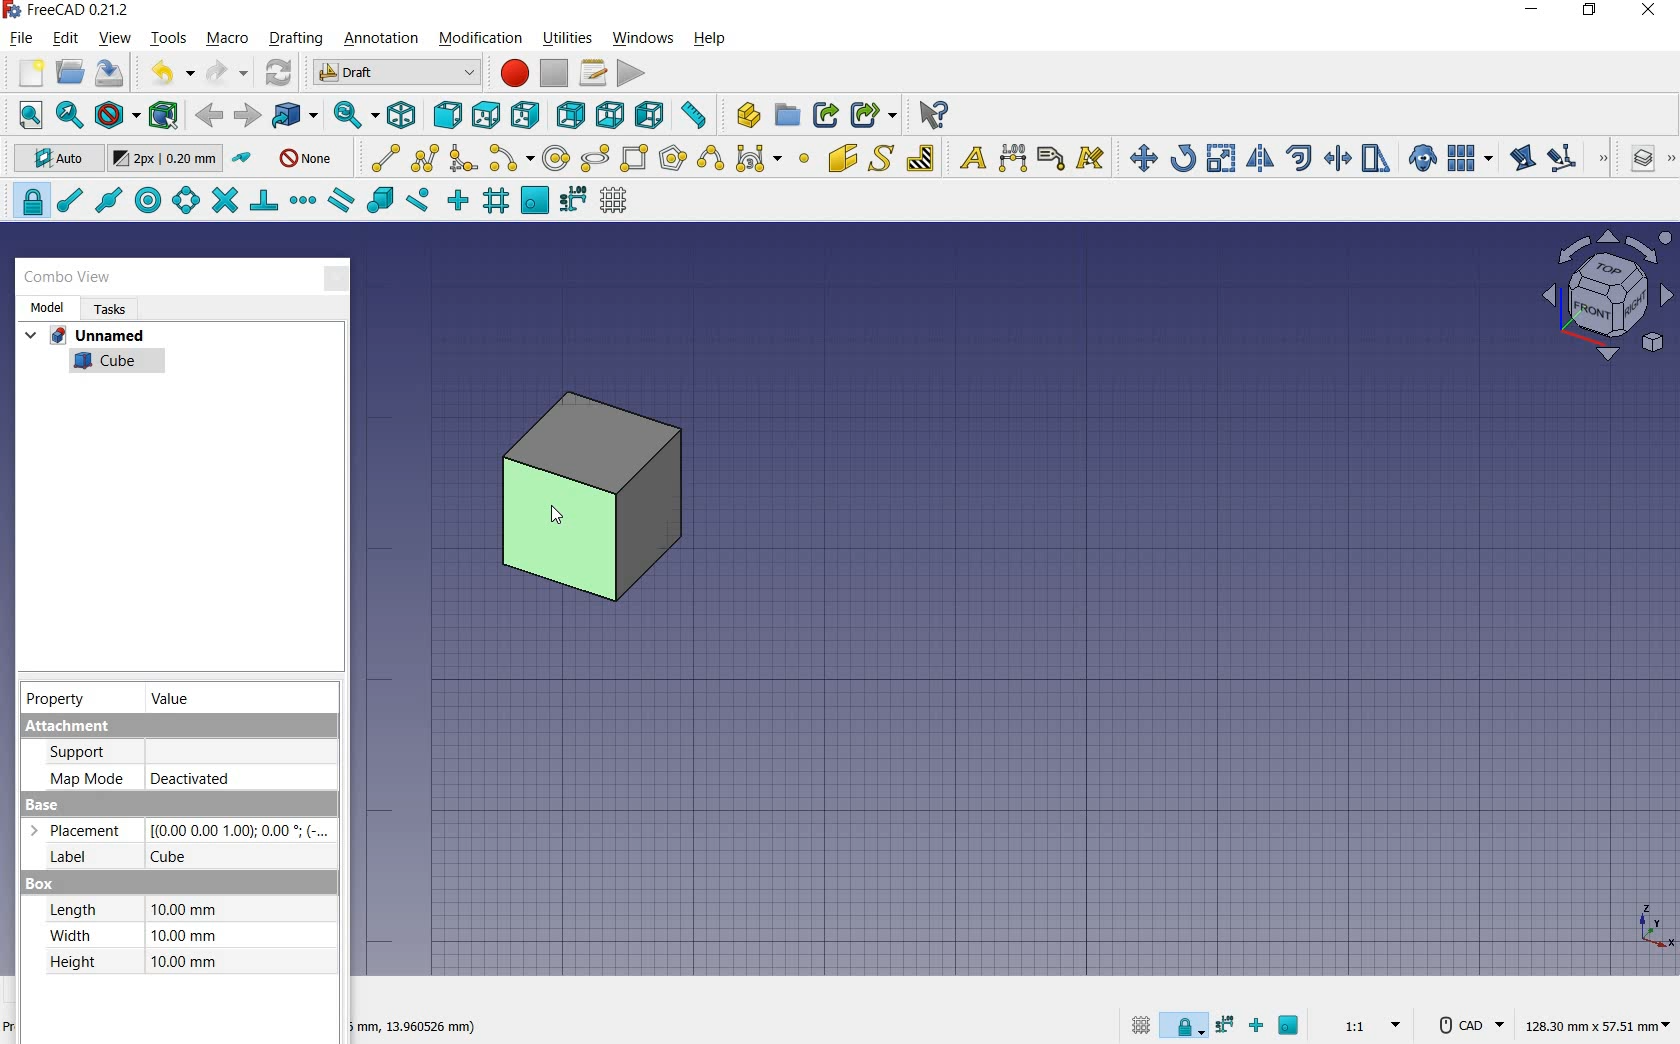 This screenshot has width=1680, height=1044. Describe the element at coordinates (380, 157) in the screenshot. I see `line` at that location.